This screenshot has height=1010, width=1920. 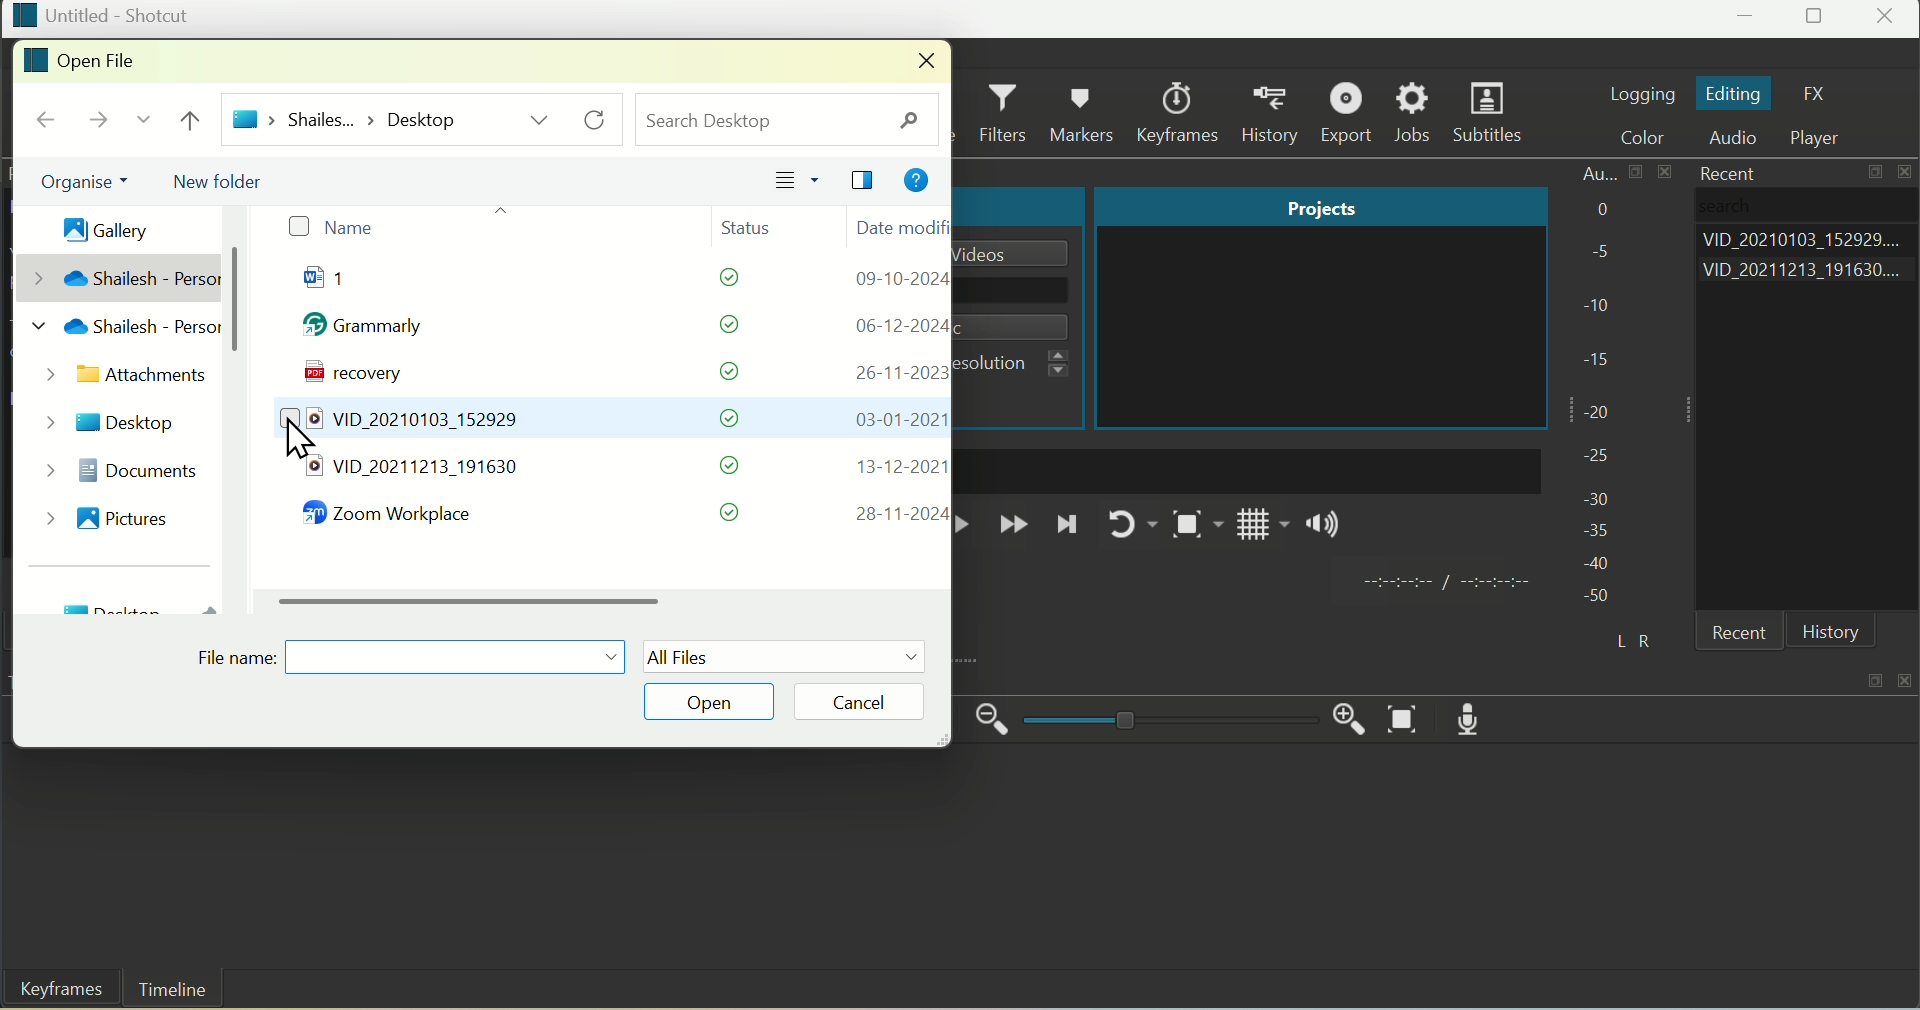 I want to click on Close, so click(x=1888, y=19).